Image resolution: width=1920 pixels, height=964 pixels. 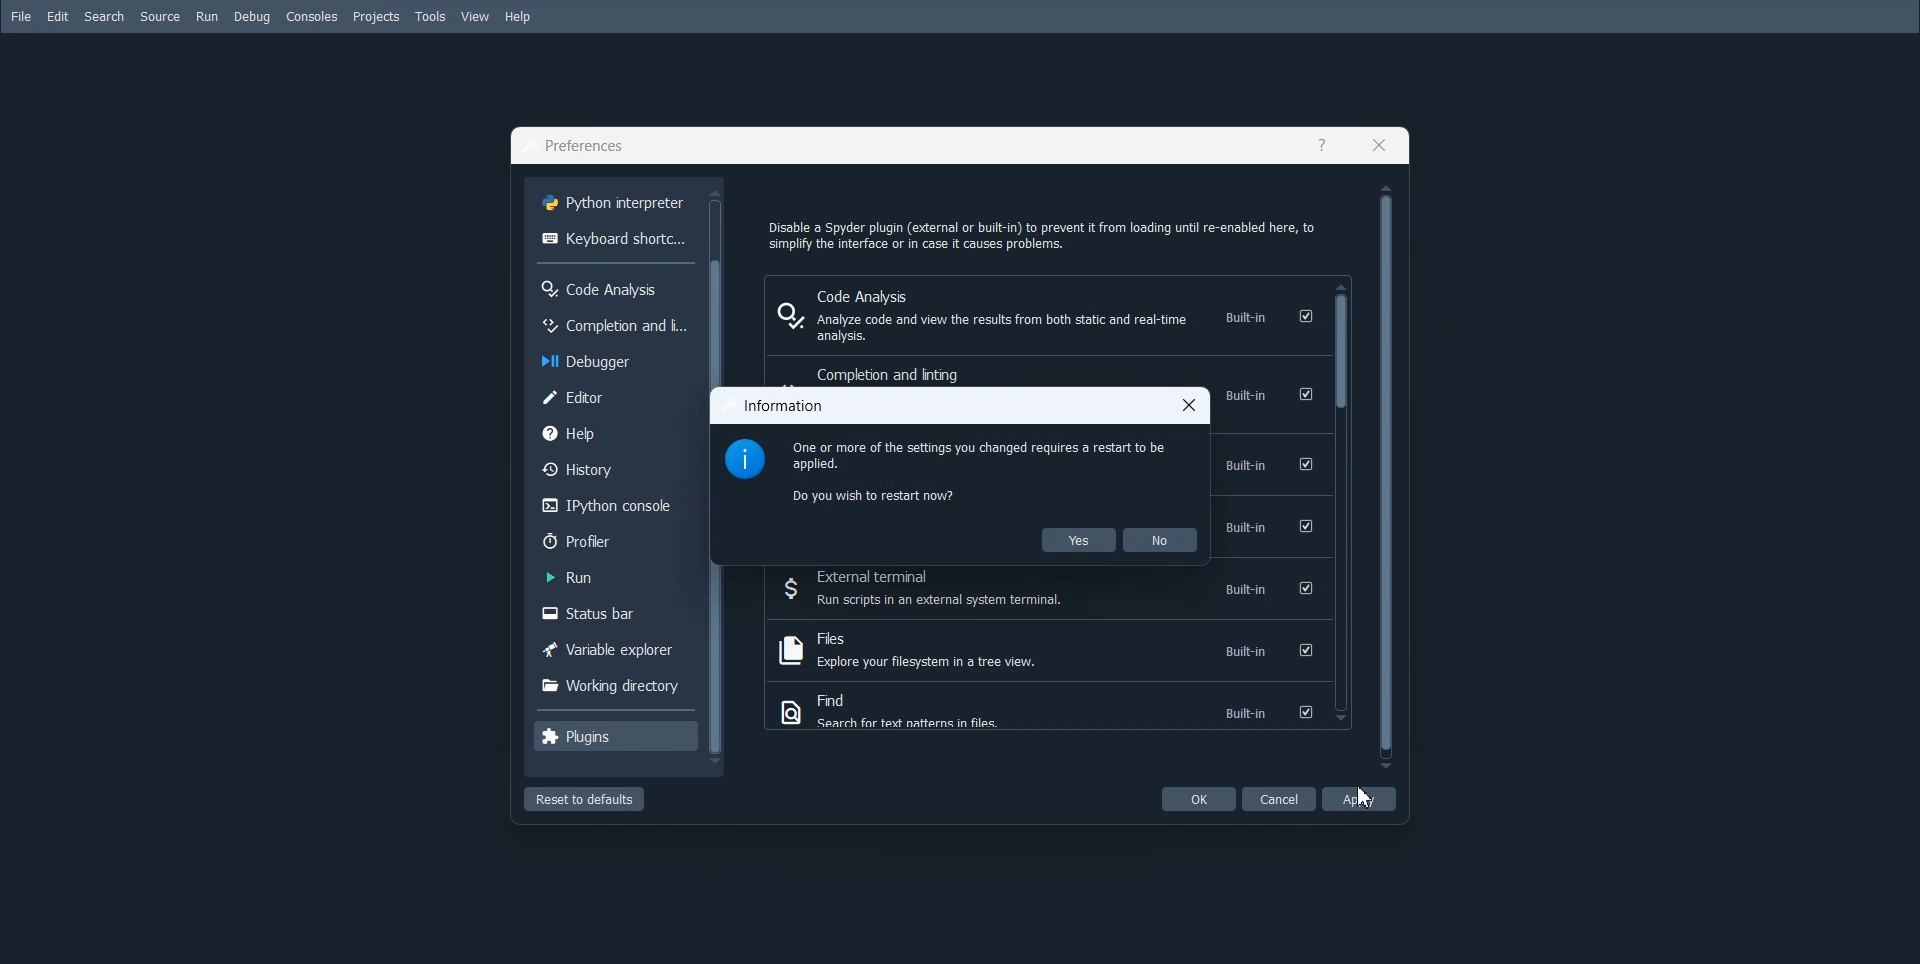 What do you see at coordinates (21, 16) in the screenshot?
I see `File` at bounding box center [21, 16].